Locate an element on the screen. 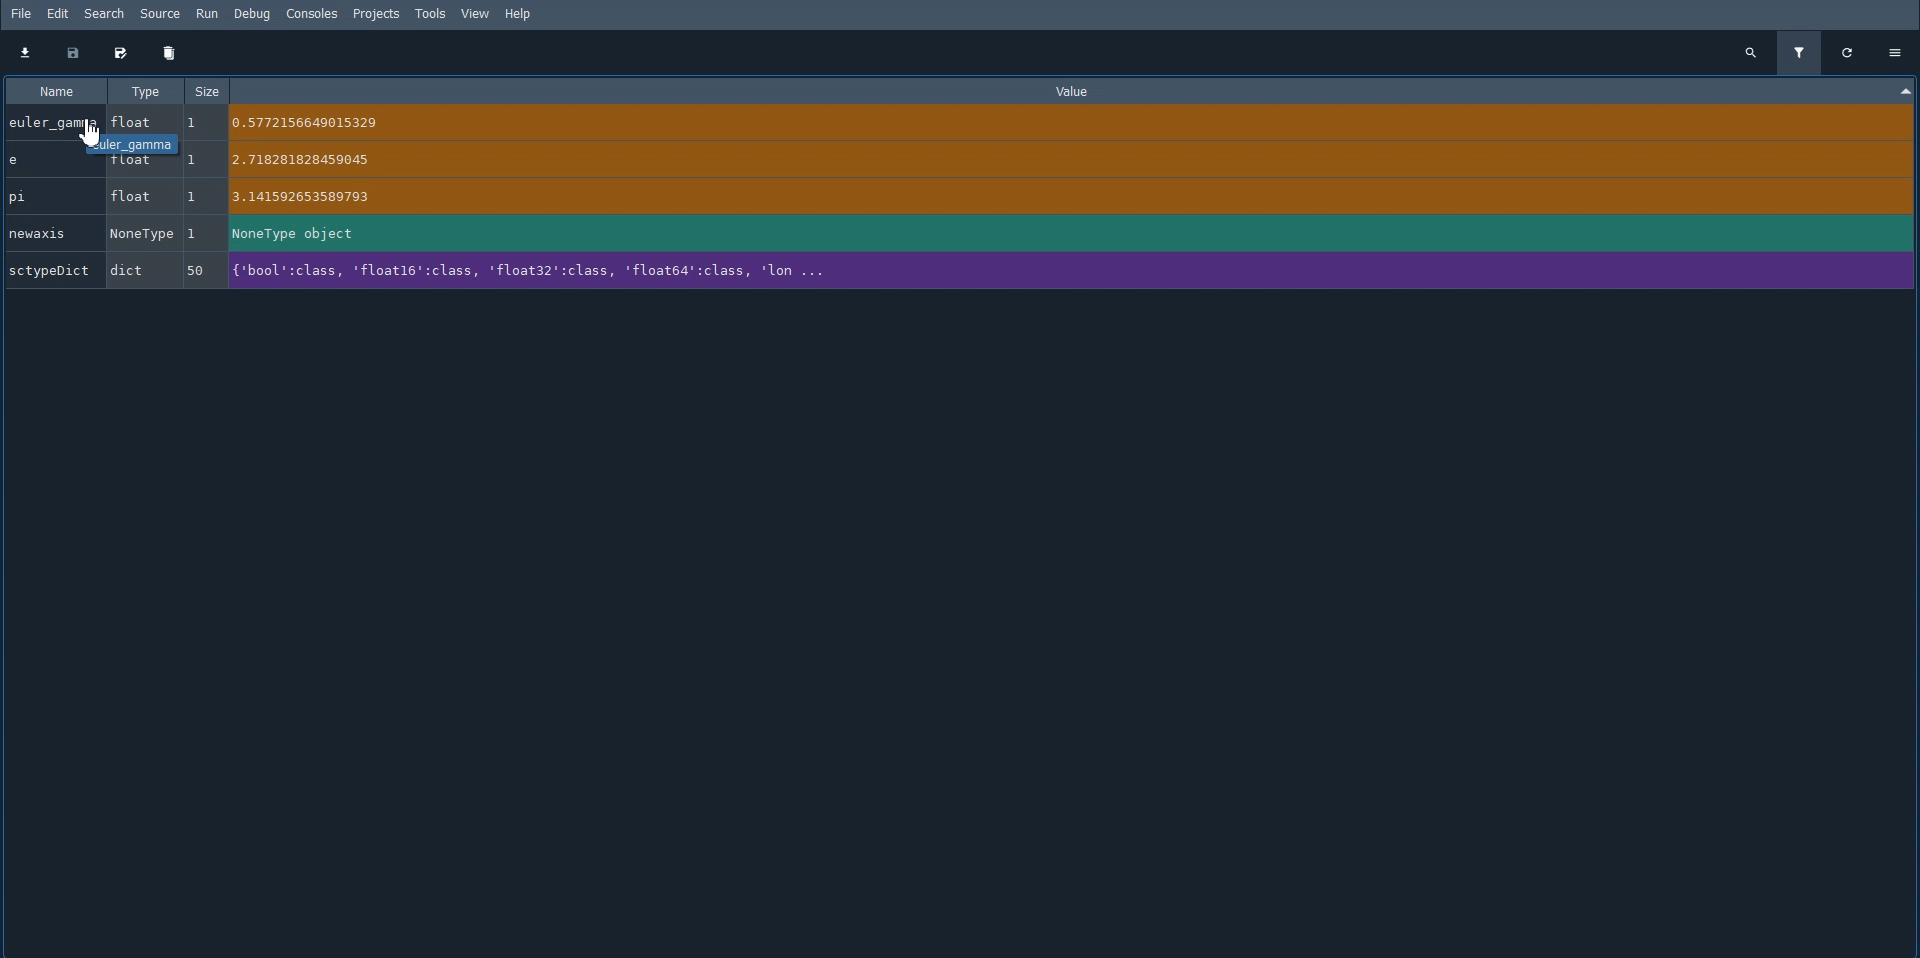  euler_gamma is located at coordinates (508, 120).